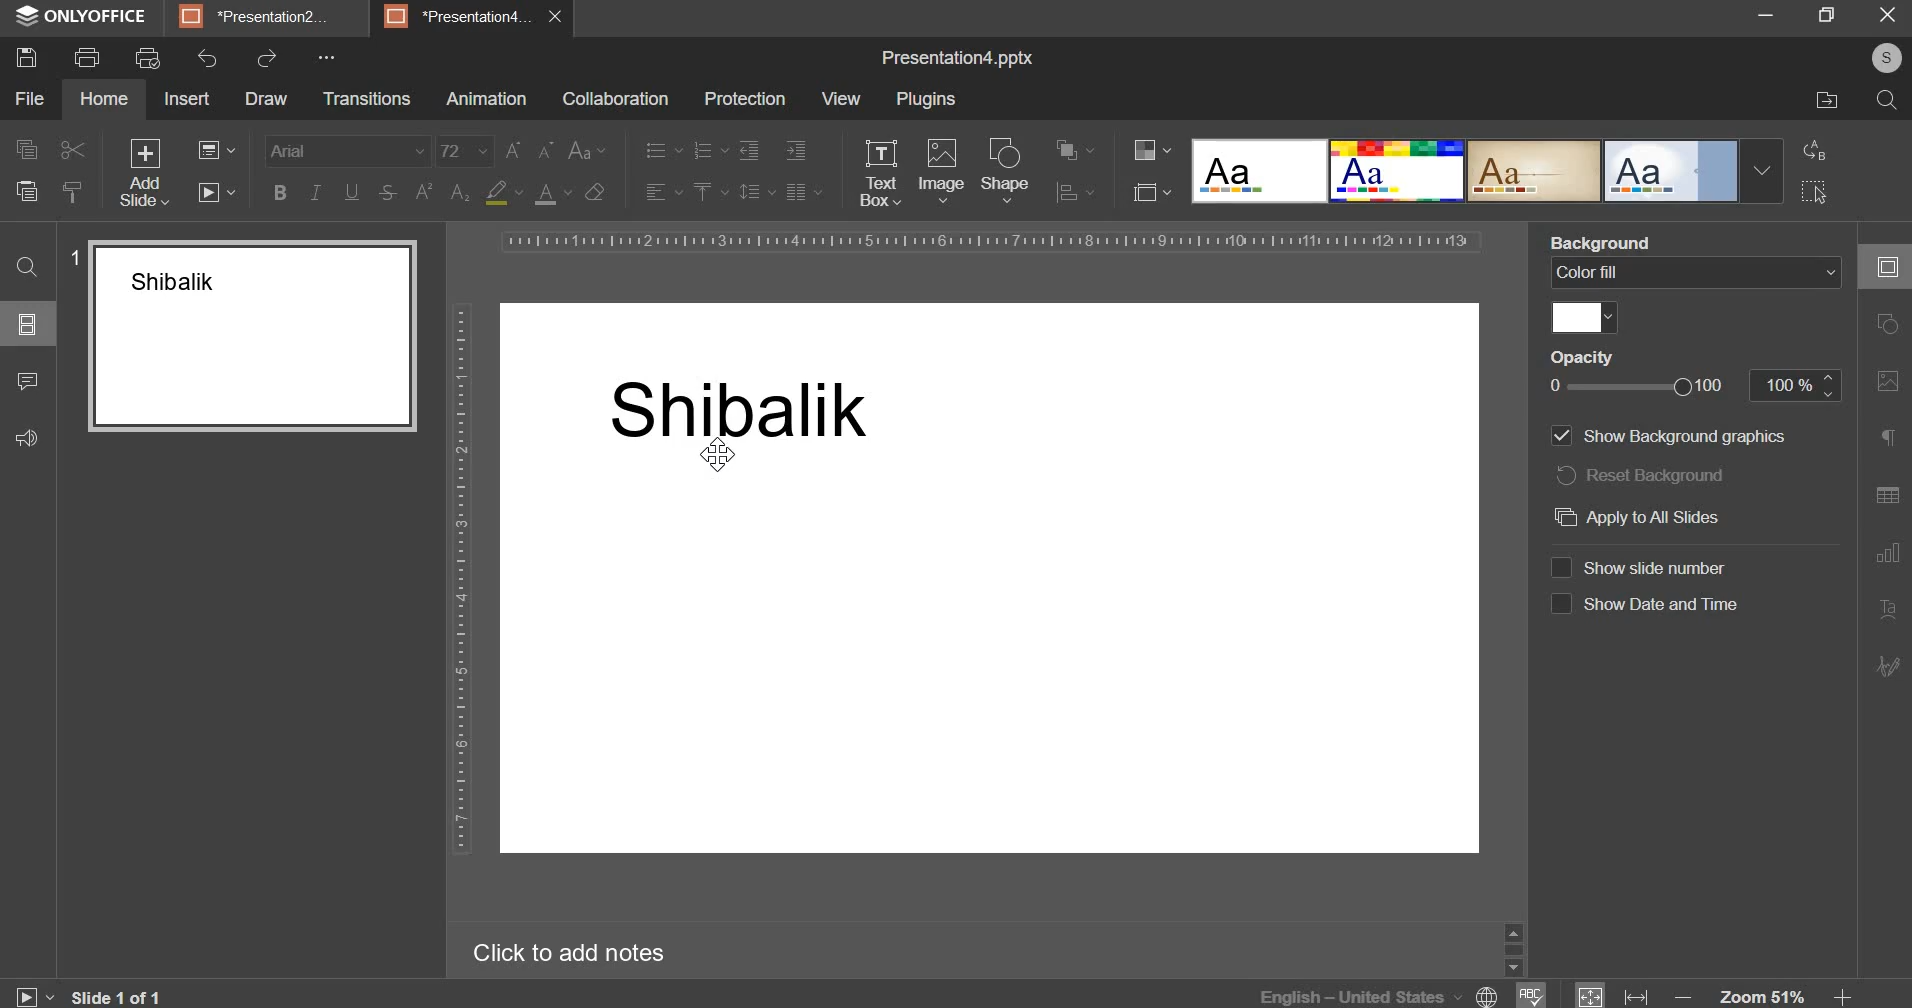 This screenshot has height=1008, width=1912. I want to click on shapes, so click(1881, 329).